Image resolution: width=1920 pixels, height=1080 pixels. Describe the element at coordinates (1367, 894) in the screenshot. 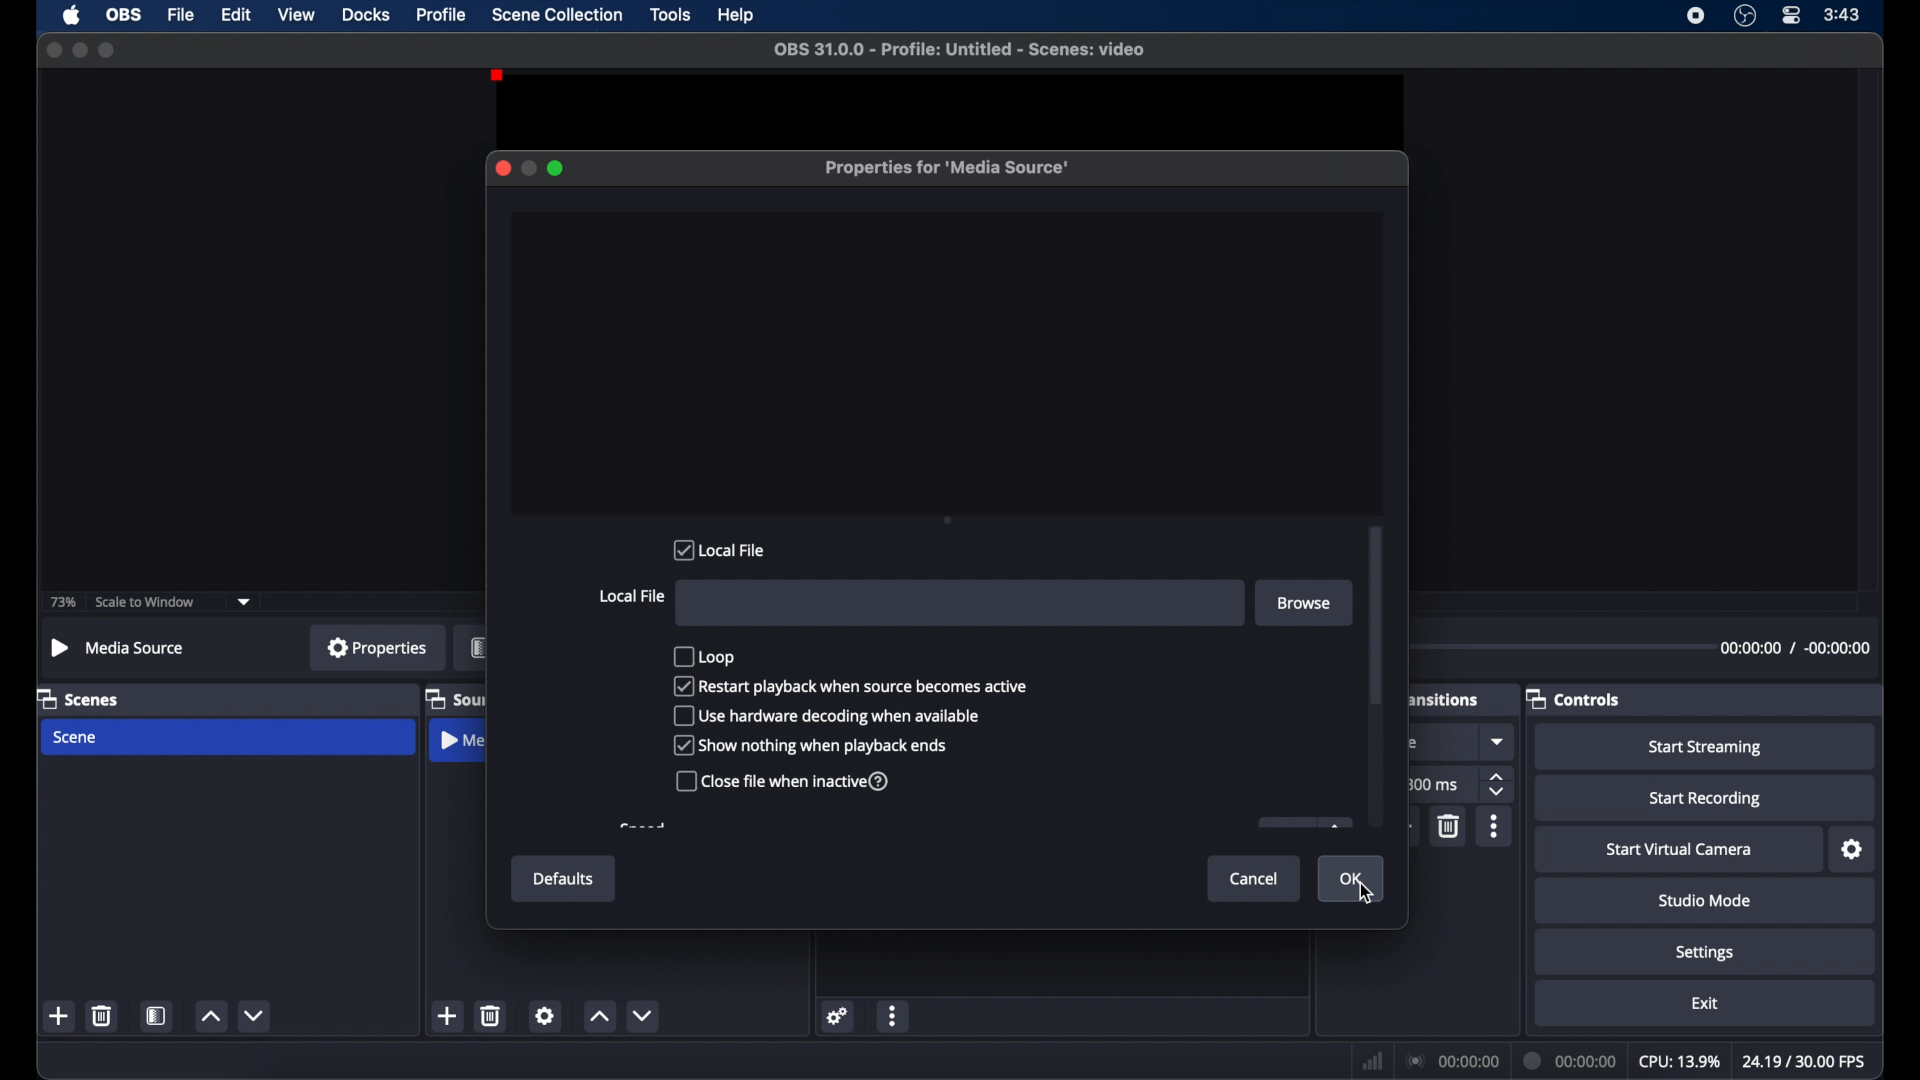

I see `cursor` at that location.